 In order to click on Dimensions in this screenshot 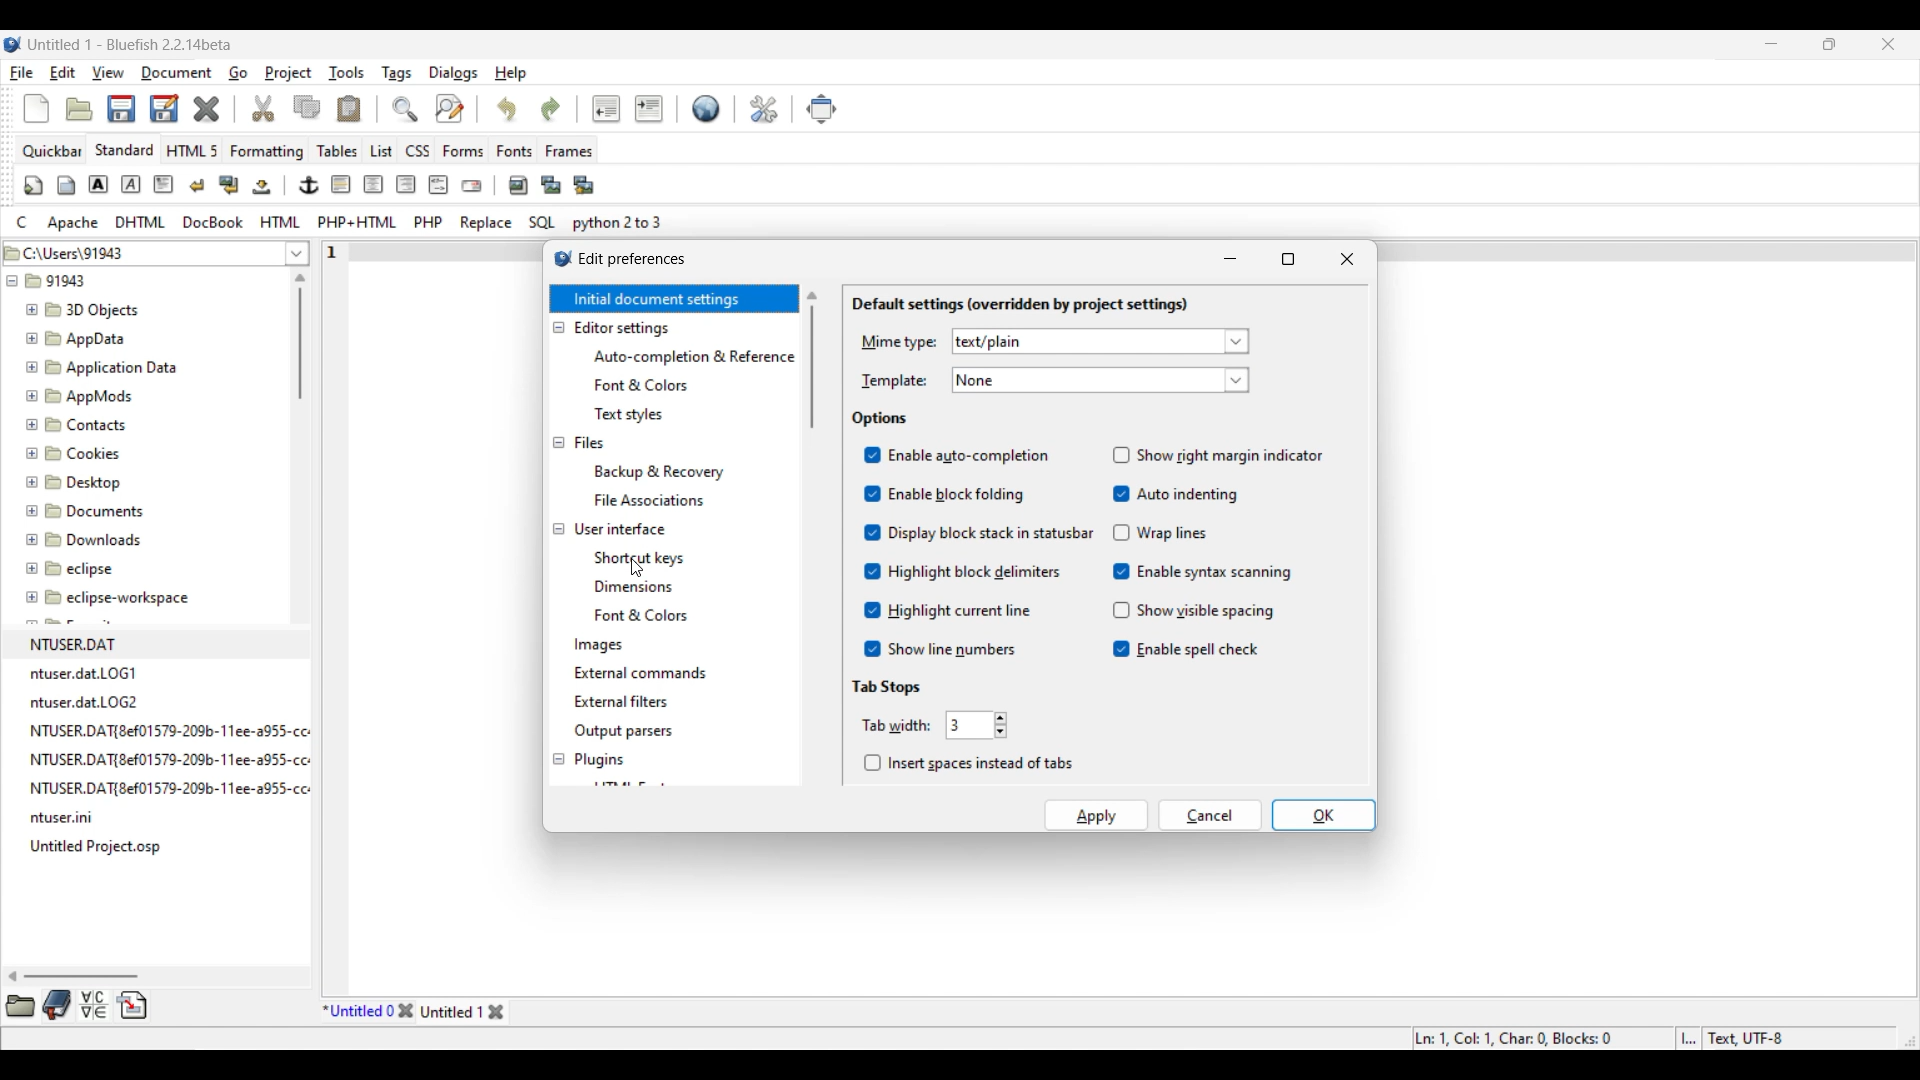, I will do `click(638, 585)`.